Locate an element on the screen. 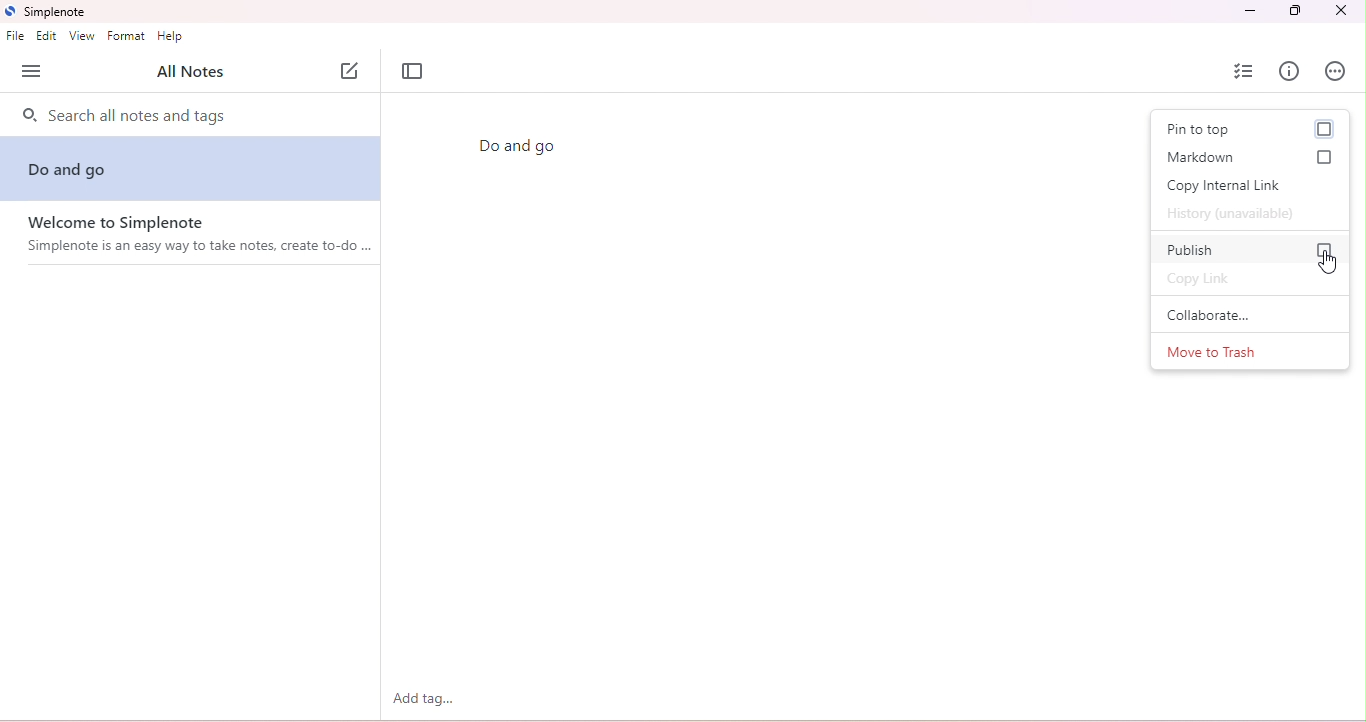 The height and width of the screenshot is (722, 1366). welcome note is located at coordinates (196, 235).